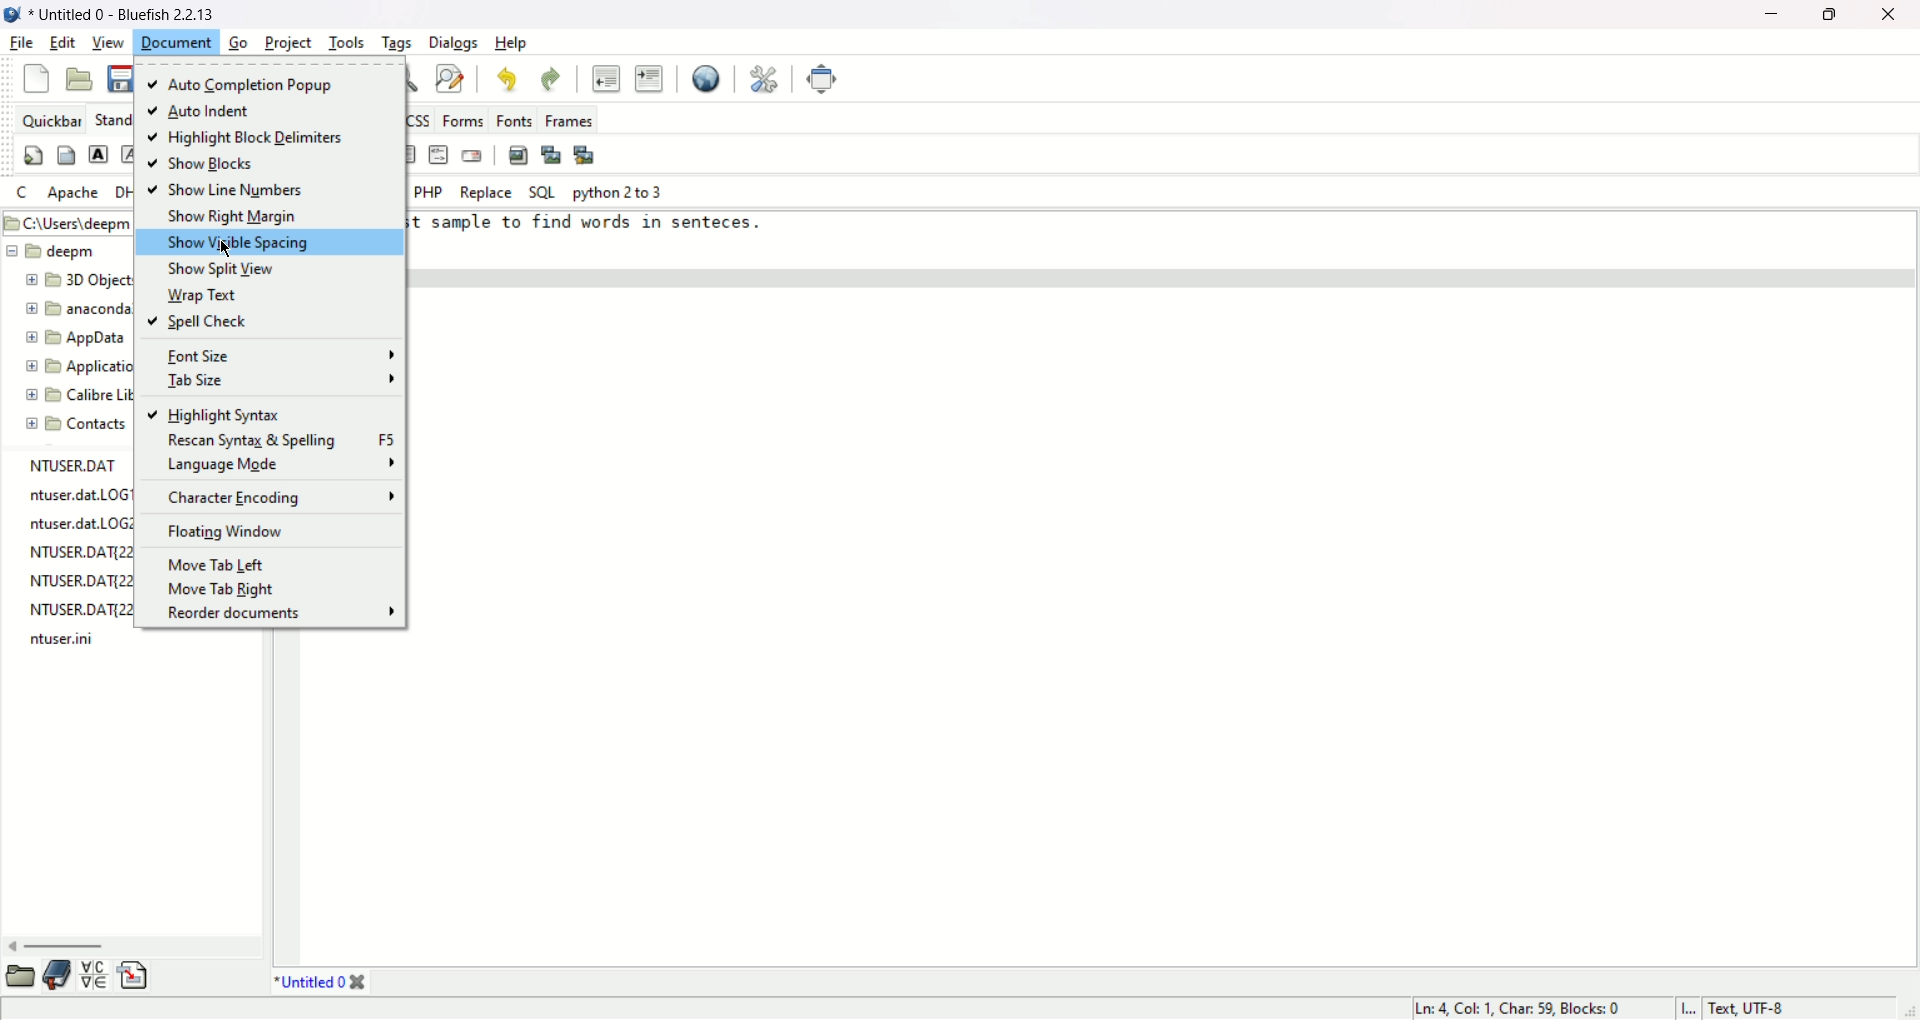 This screenshot has height=1020, width=1920. What do you see at coordinates (439, 155) in the screenshot?
I see `html comment` at bounding box center [439, 155].